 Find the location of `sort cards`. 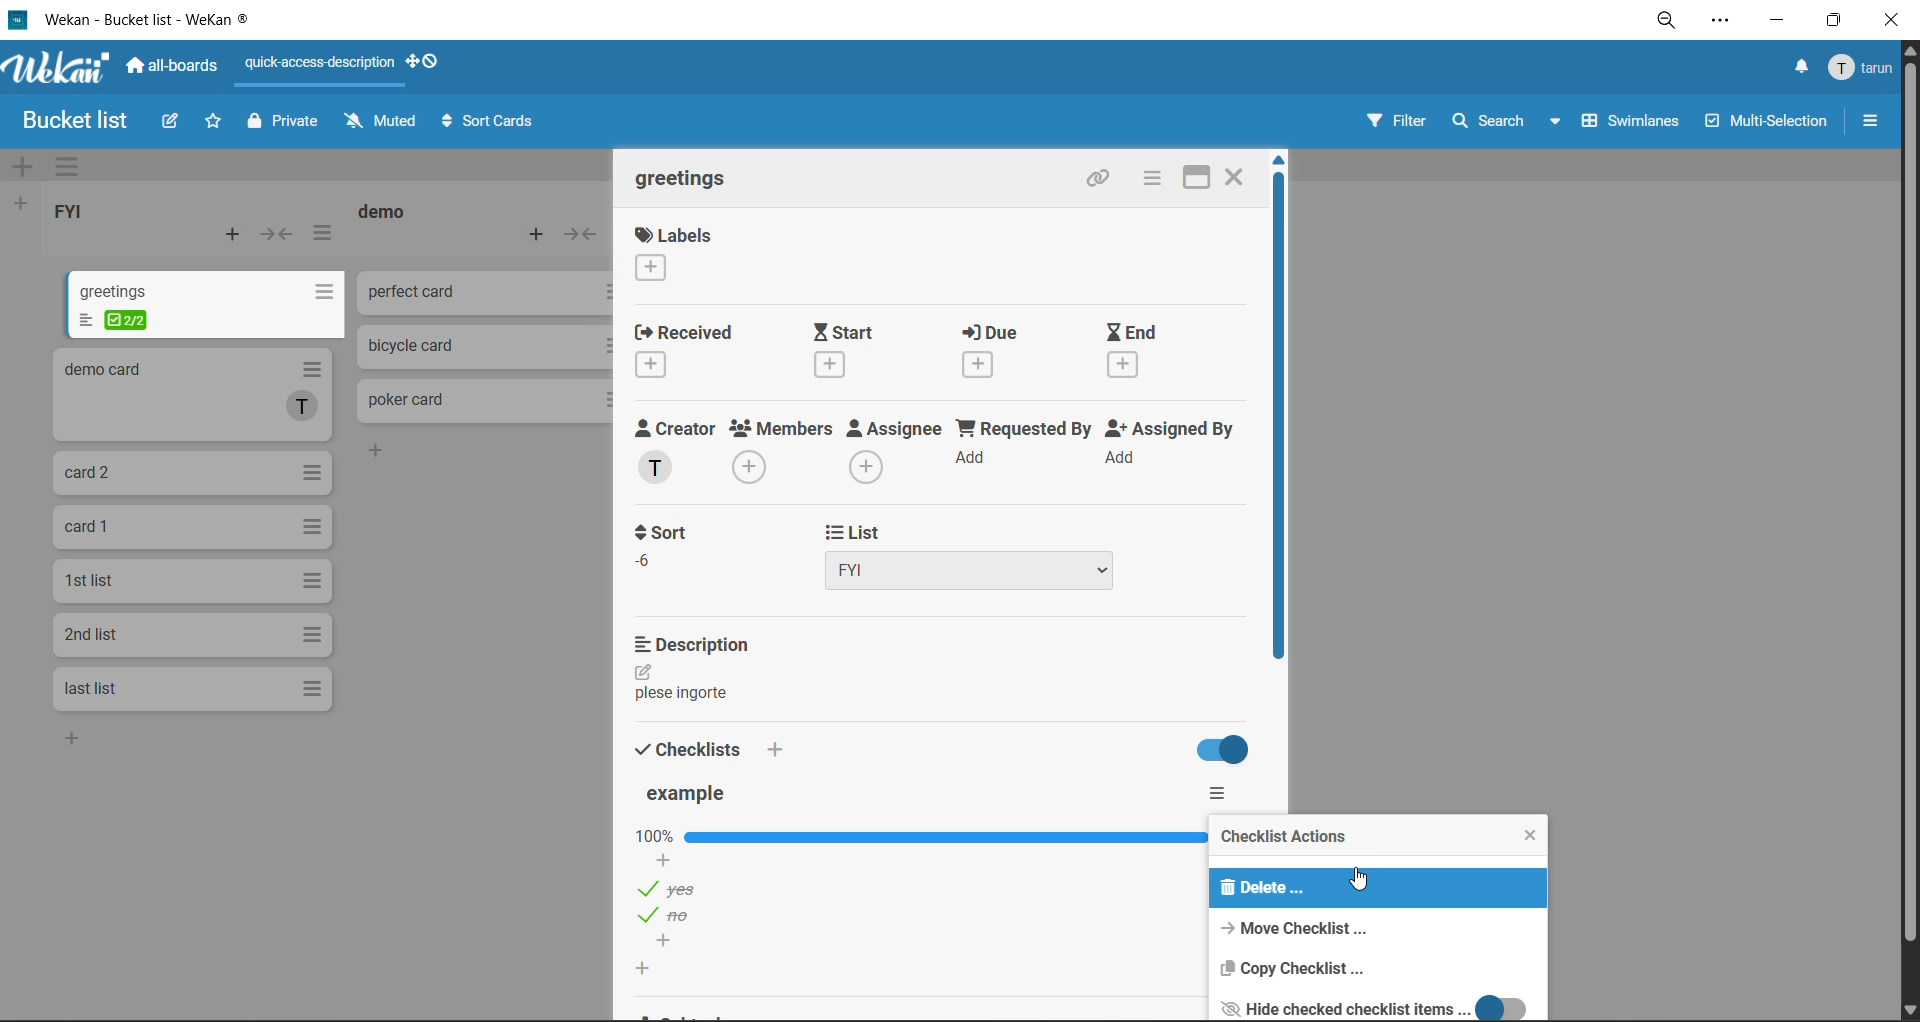

sort cards is located at coordinates (491, 120).